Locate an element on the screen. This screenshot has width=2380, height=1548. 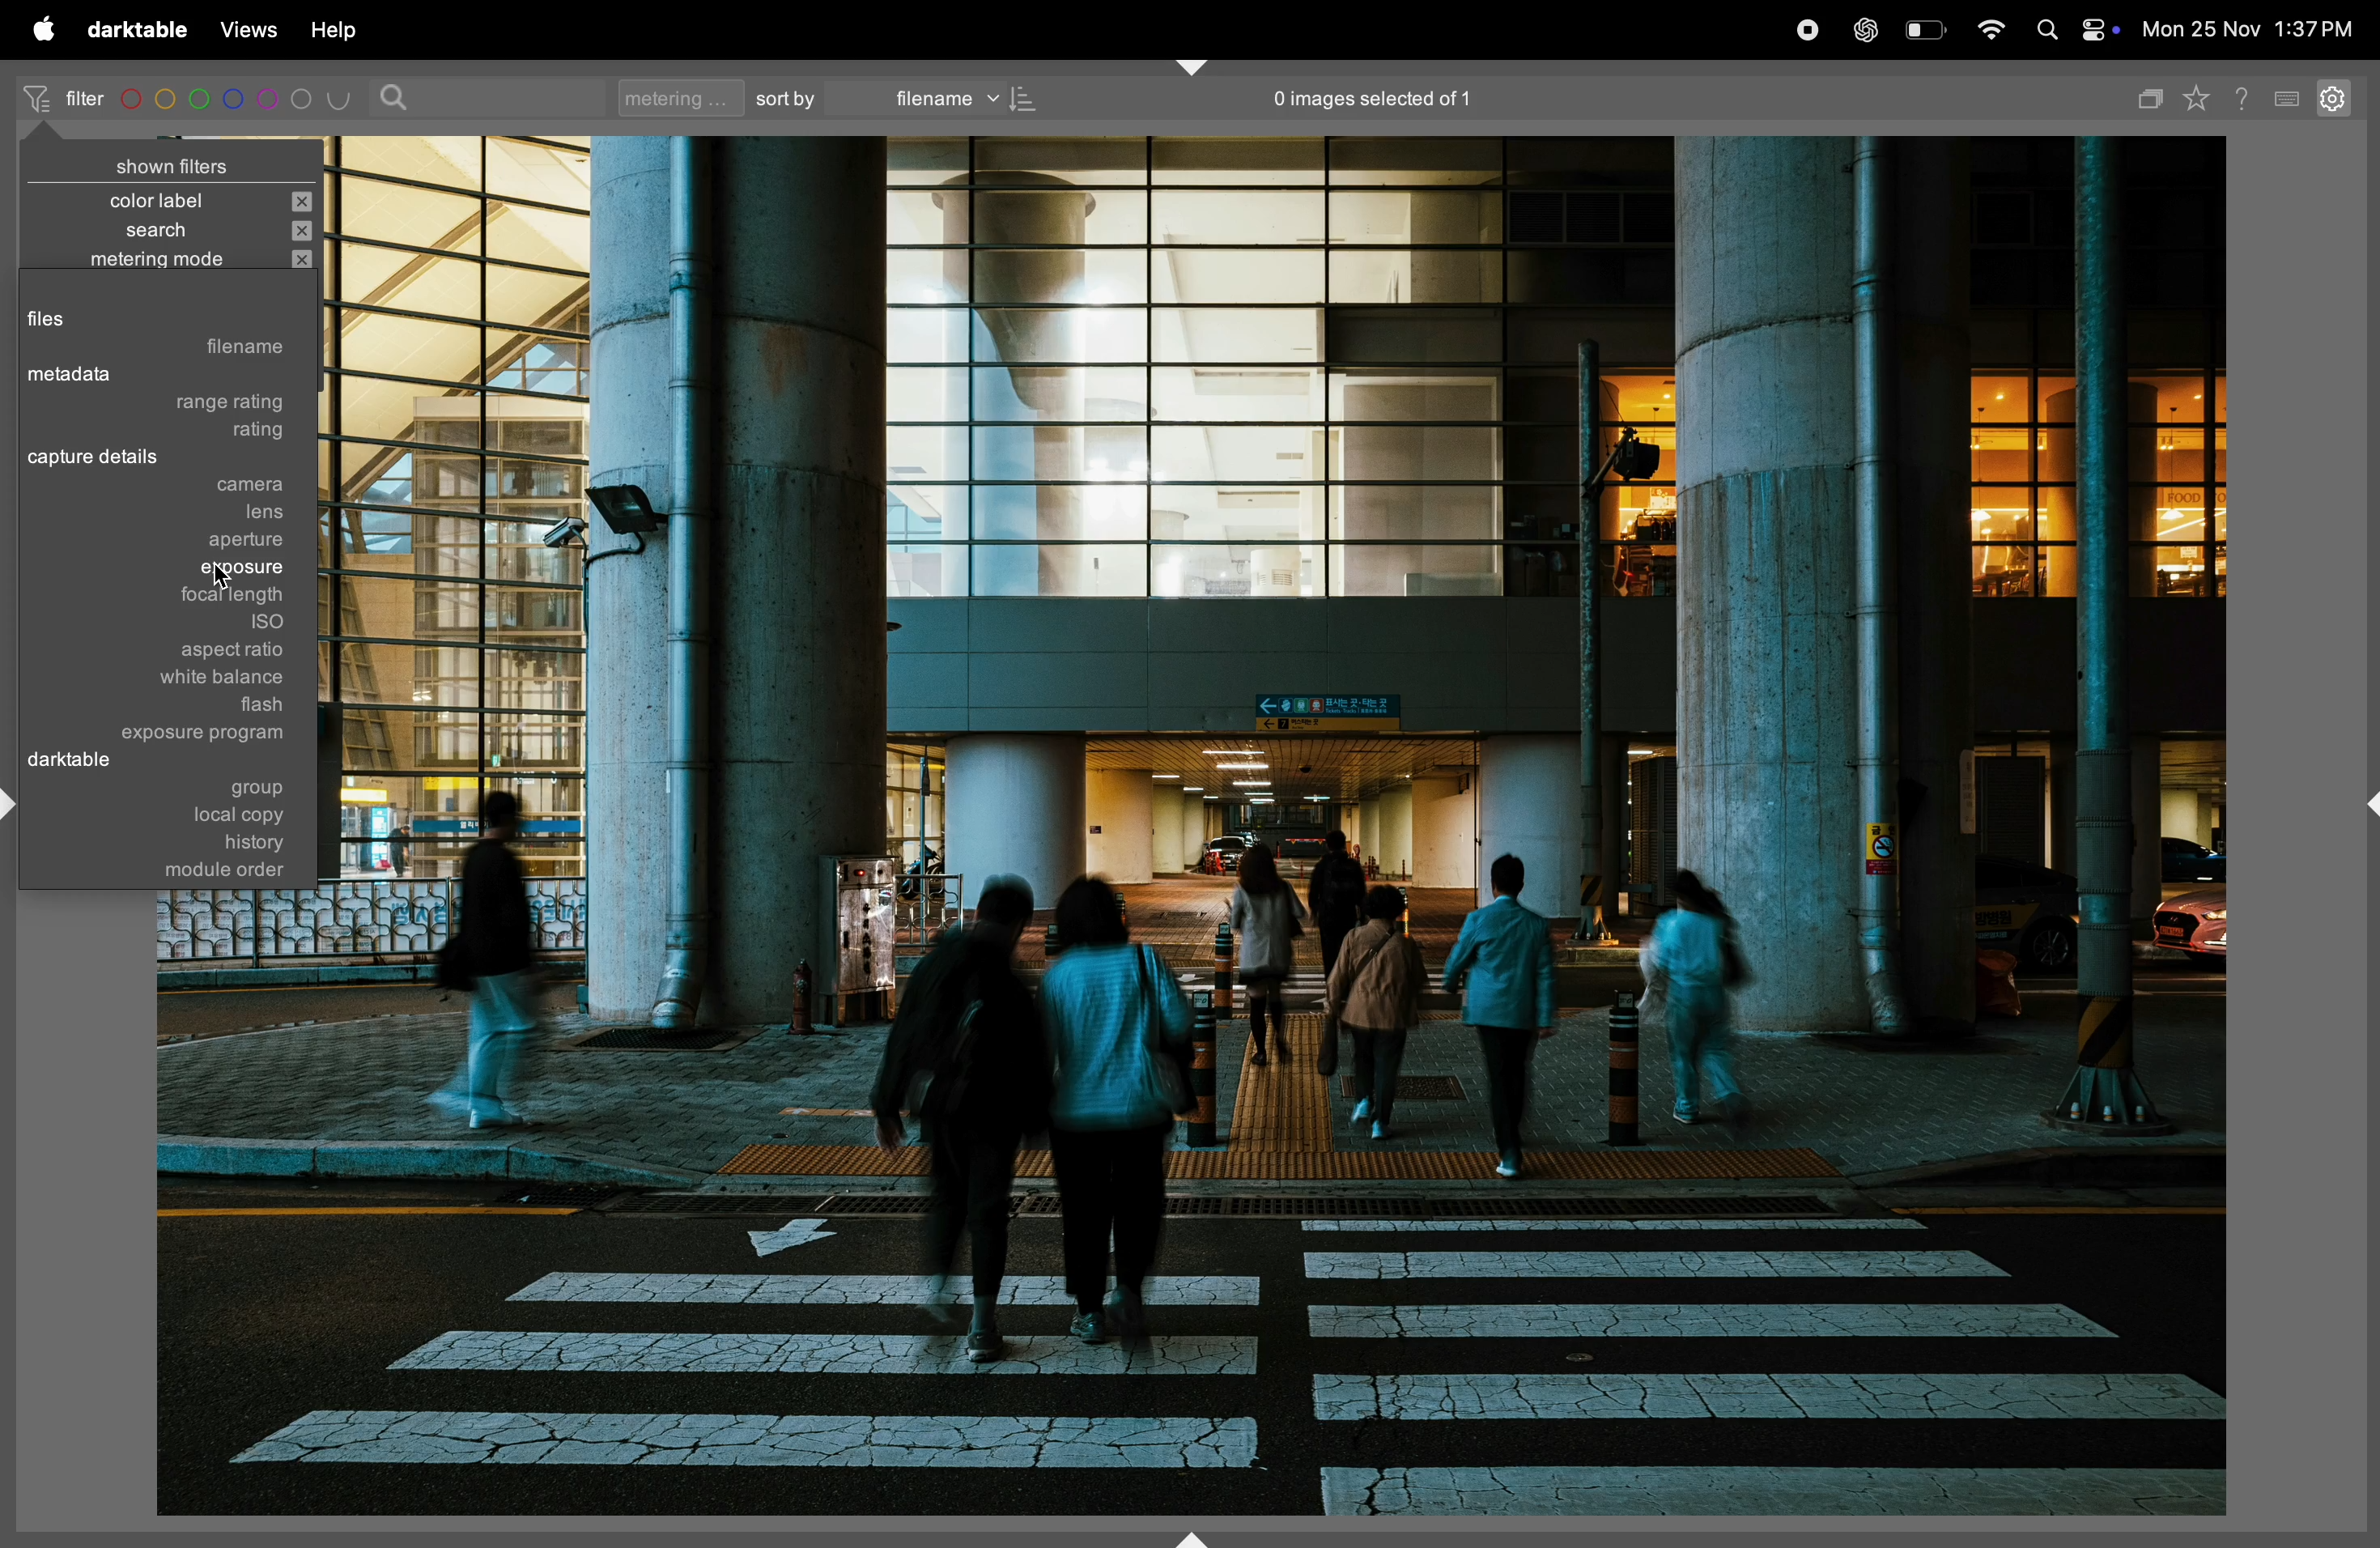
file name is located at coordinates (221, 351).